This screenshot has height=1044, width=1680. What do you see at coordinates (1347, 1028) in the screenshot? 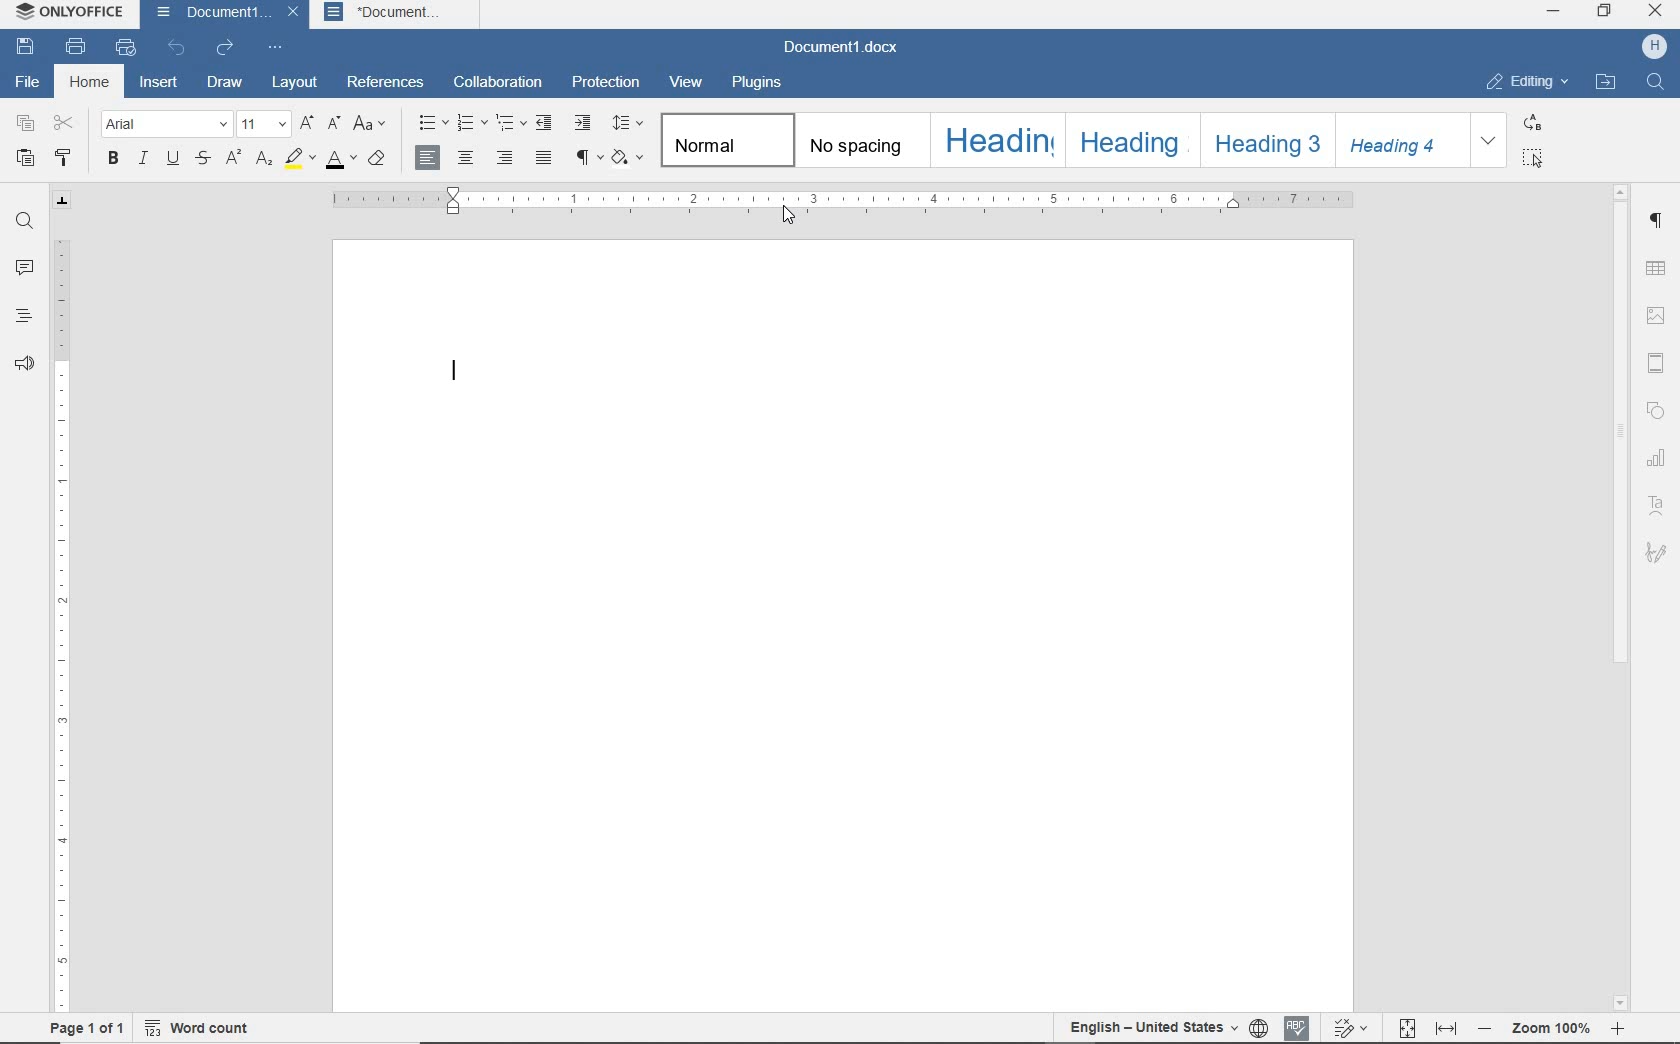
I see `TRACK CHANGES` at bounding box center [1347, 1028].